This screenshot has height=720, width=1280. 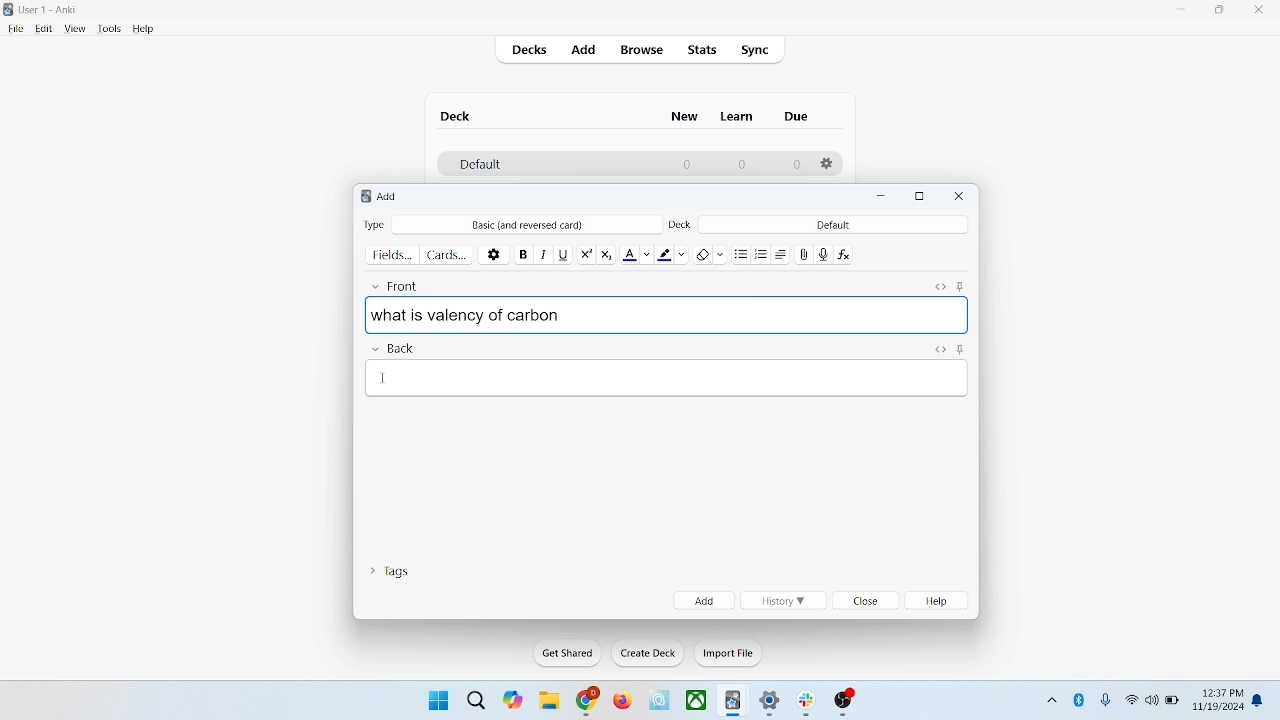 I want to click on show hidden icons, so click(x=1050, y=697).